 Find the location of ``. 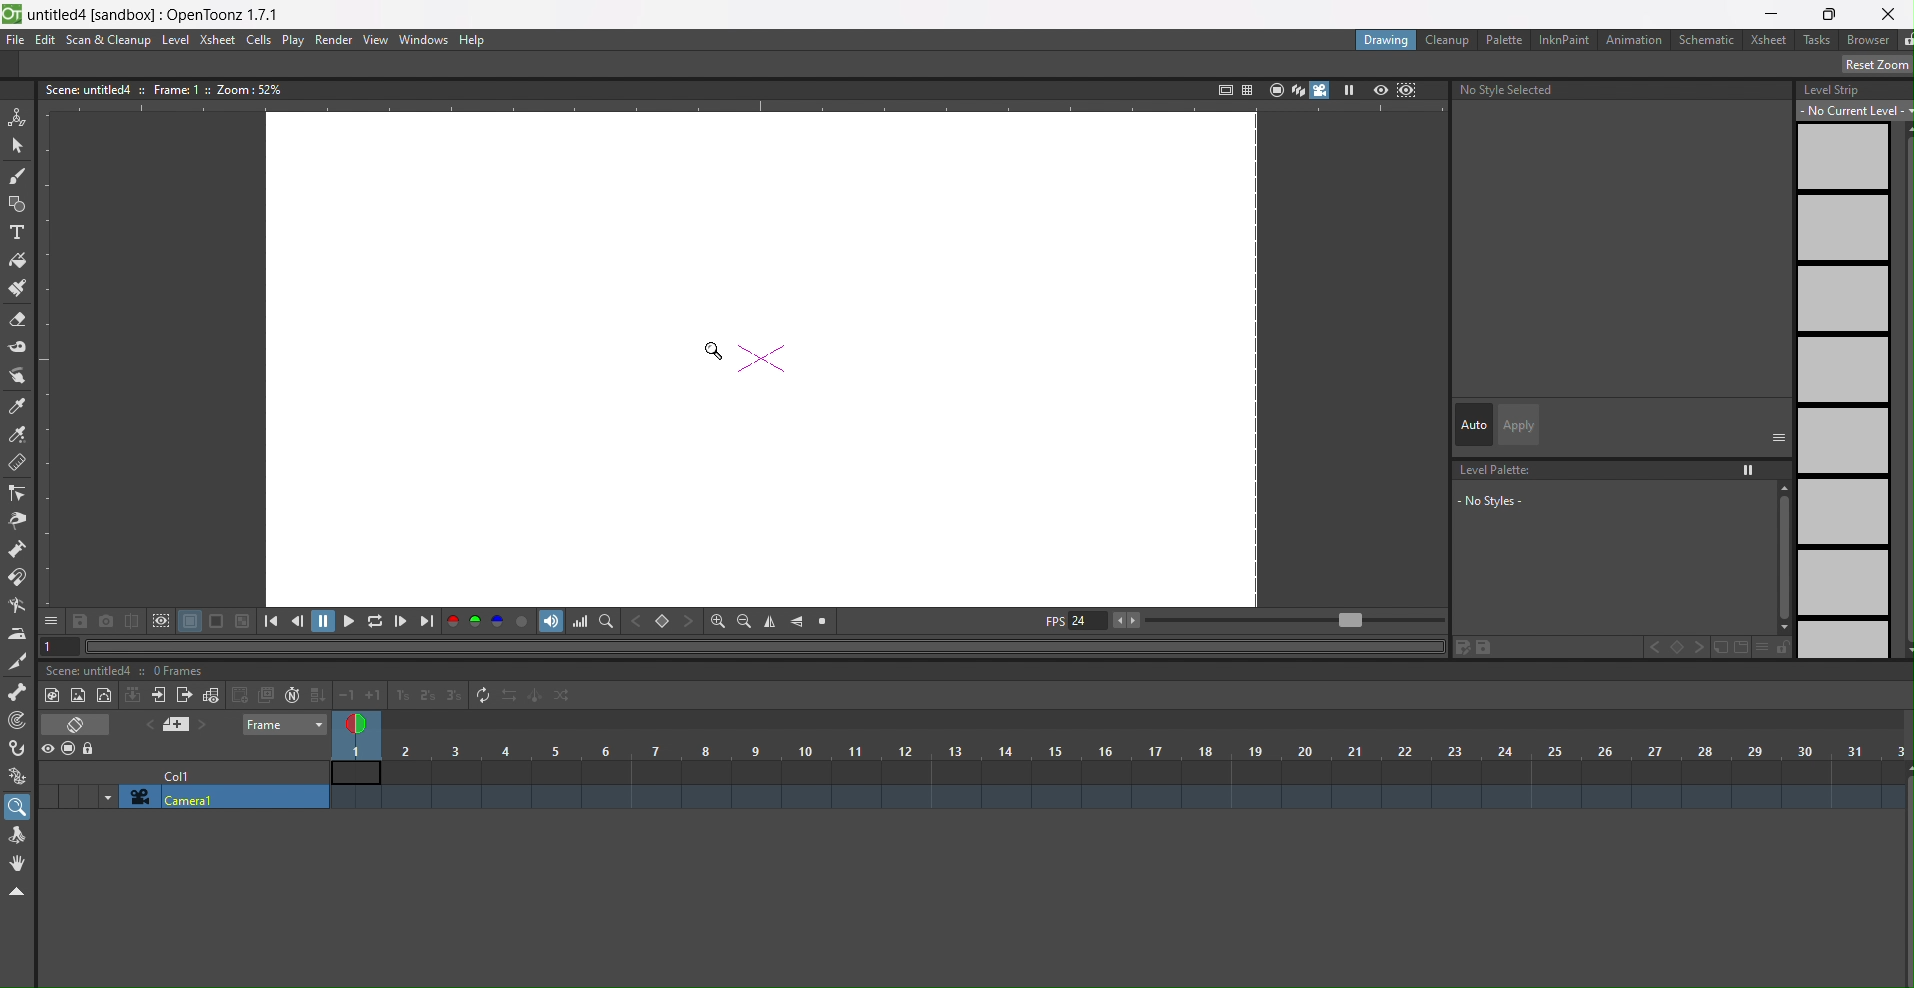

 is located at coordinates (580, 621).